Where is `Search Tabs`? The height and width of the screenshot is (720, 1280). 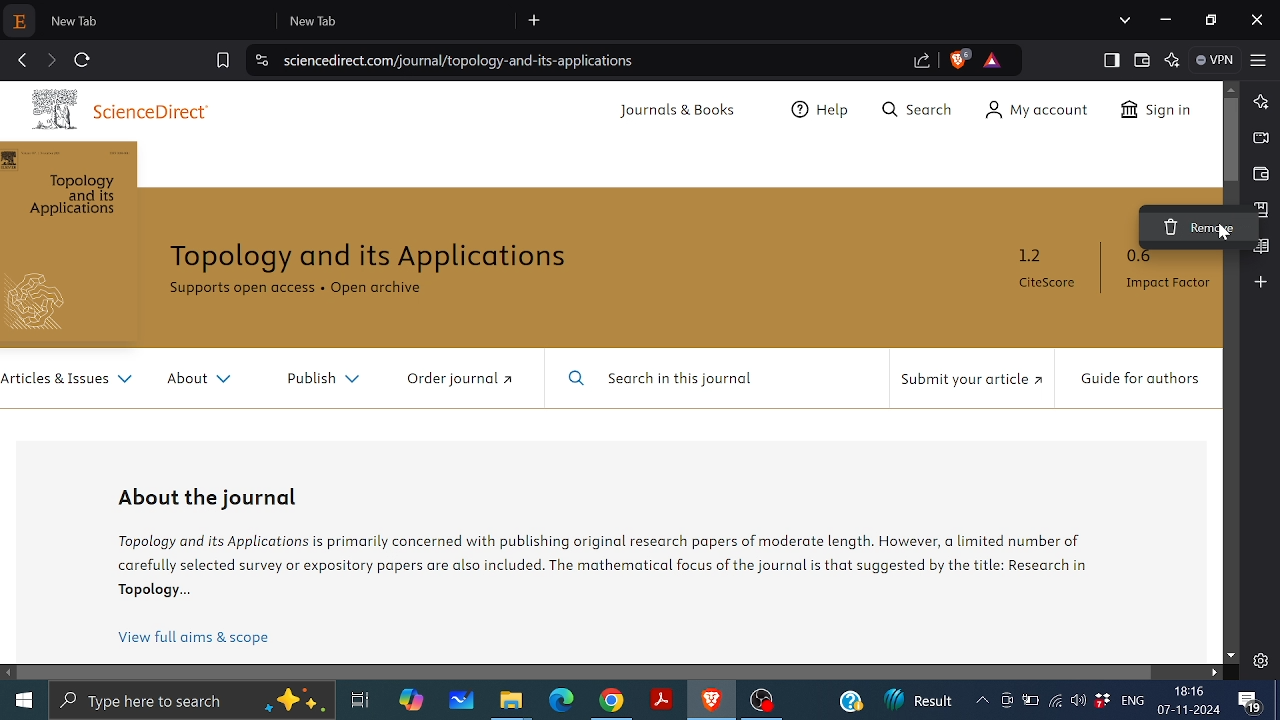
Search Tabs is located at coordinates (1125, 19).